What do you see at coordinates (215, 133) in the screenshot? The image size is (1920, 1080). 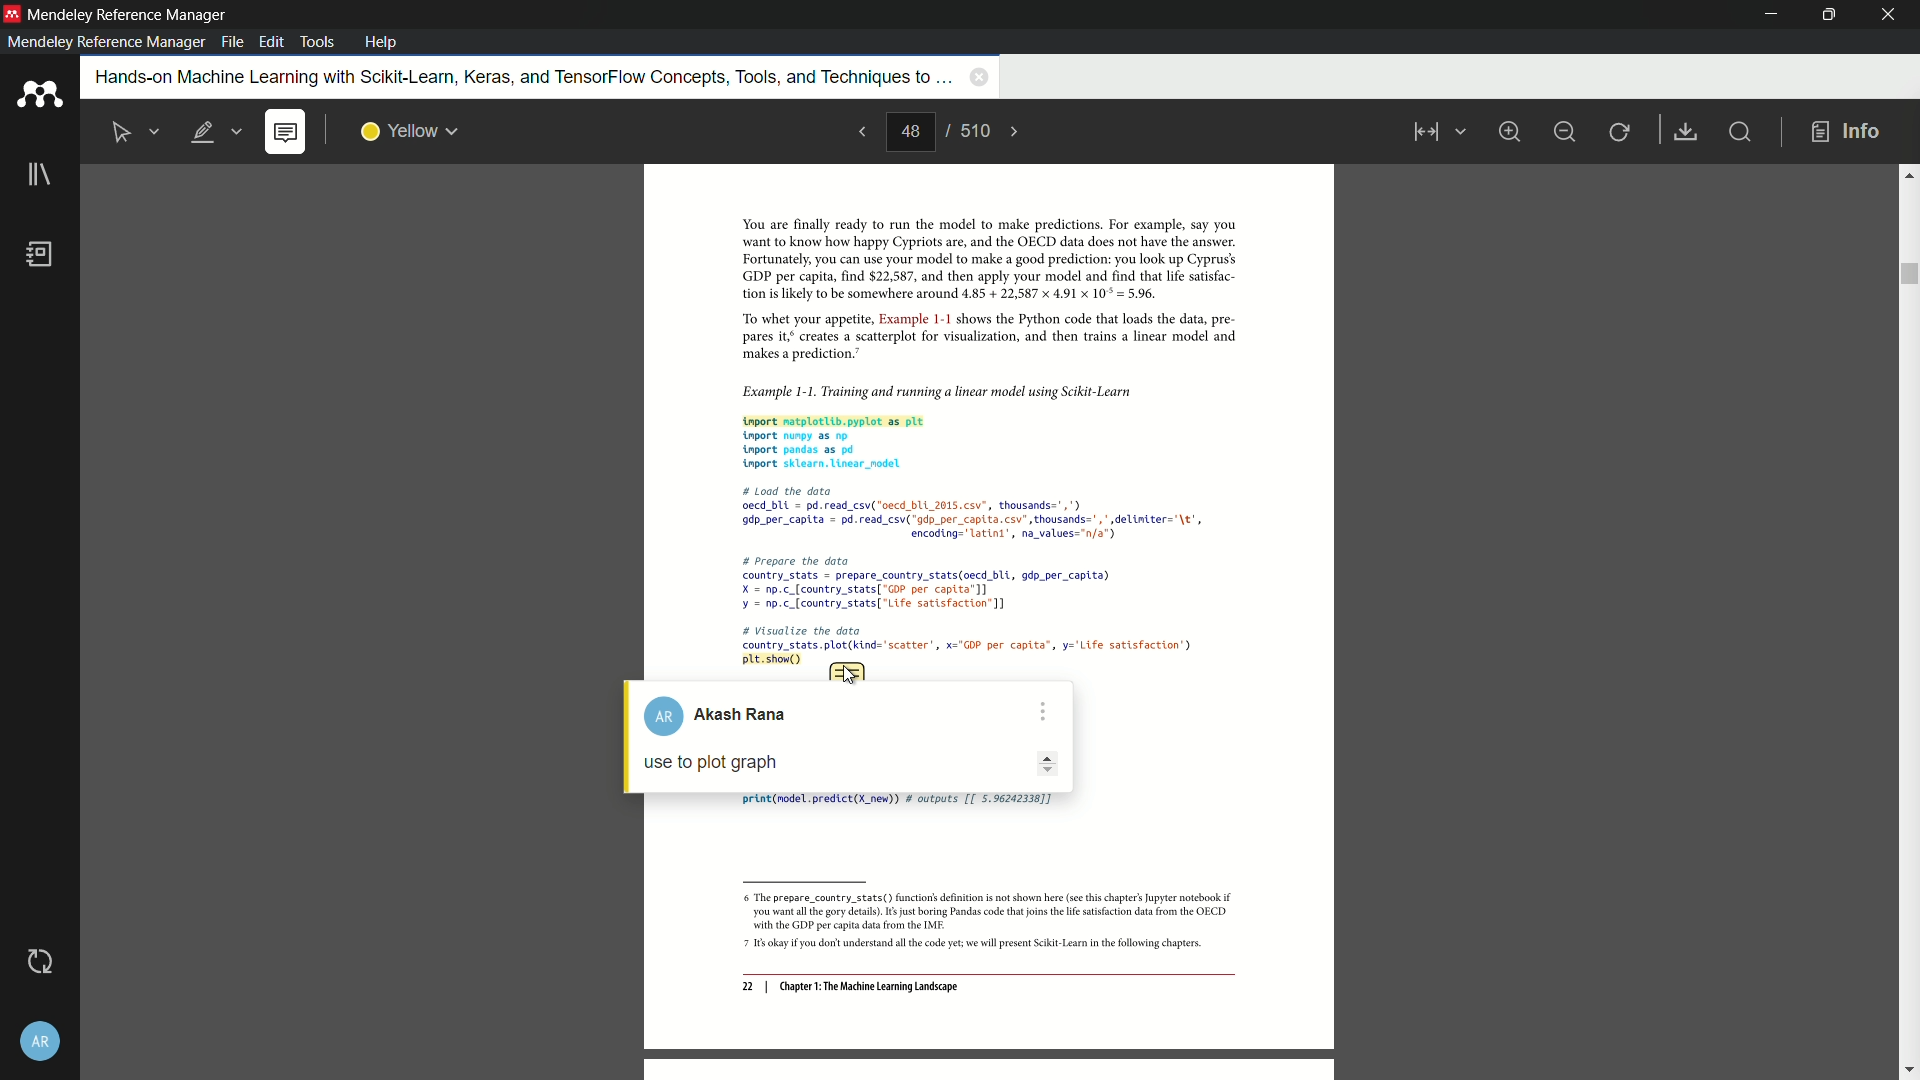 I see `highlight text is selected` at bounding box center [215, 133].